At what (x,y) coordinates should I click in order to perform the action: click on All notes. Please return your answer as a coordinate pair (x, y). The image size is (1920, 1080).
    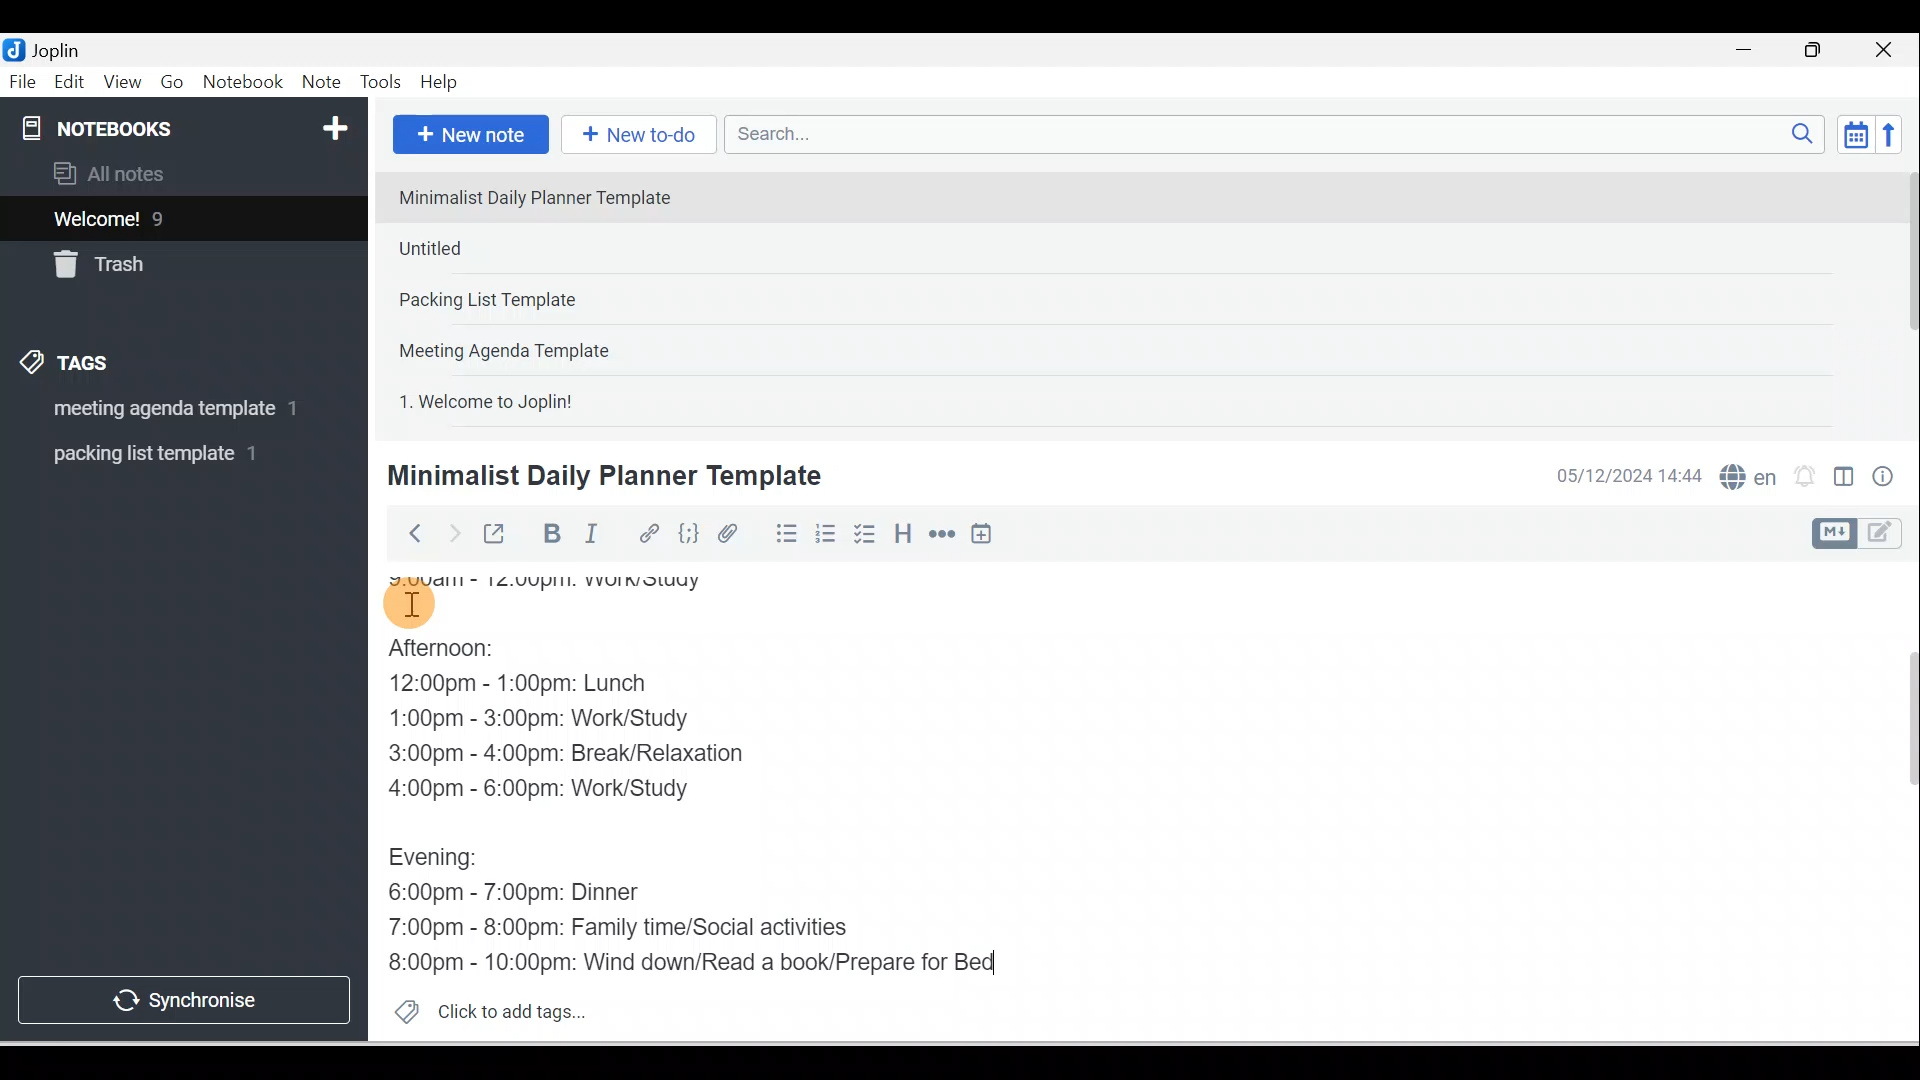
    Looking at the image, I should click on (181, 173).